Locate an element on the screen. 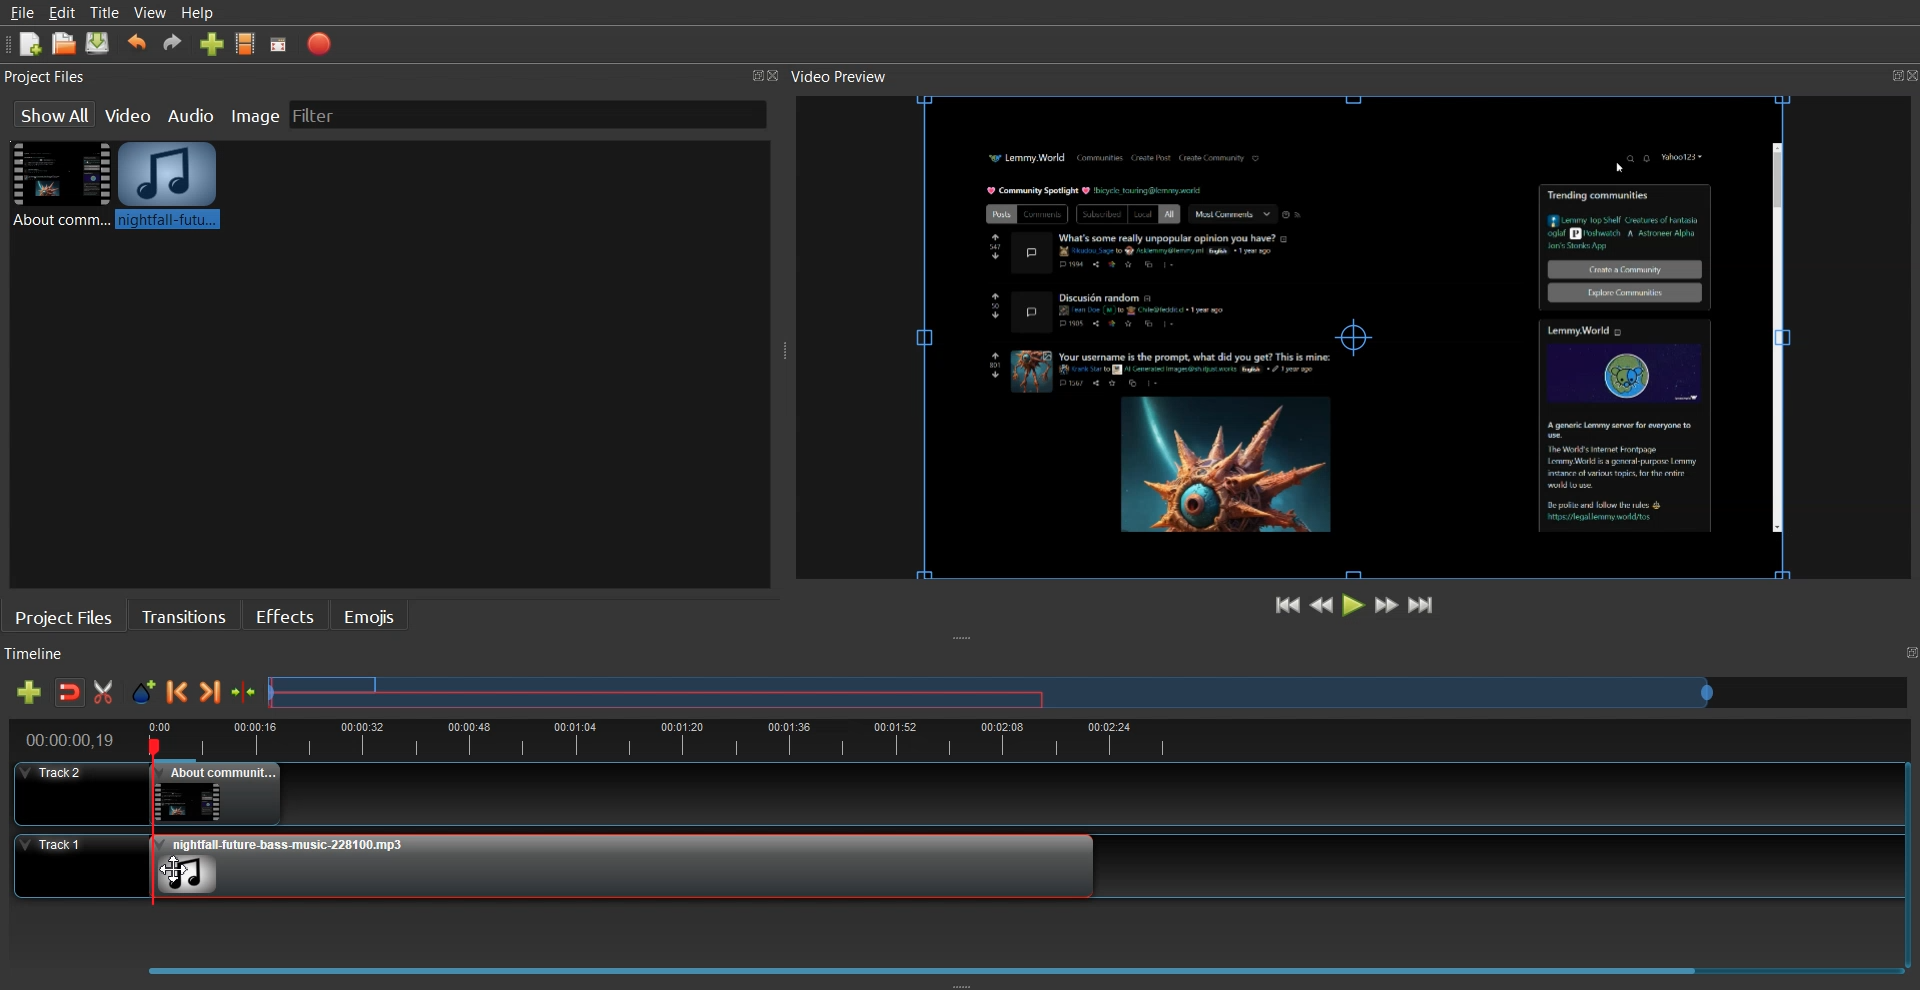 This screenshot has width=1920, height=990. Image is located at coordinates (255, 113).